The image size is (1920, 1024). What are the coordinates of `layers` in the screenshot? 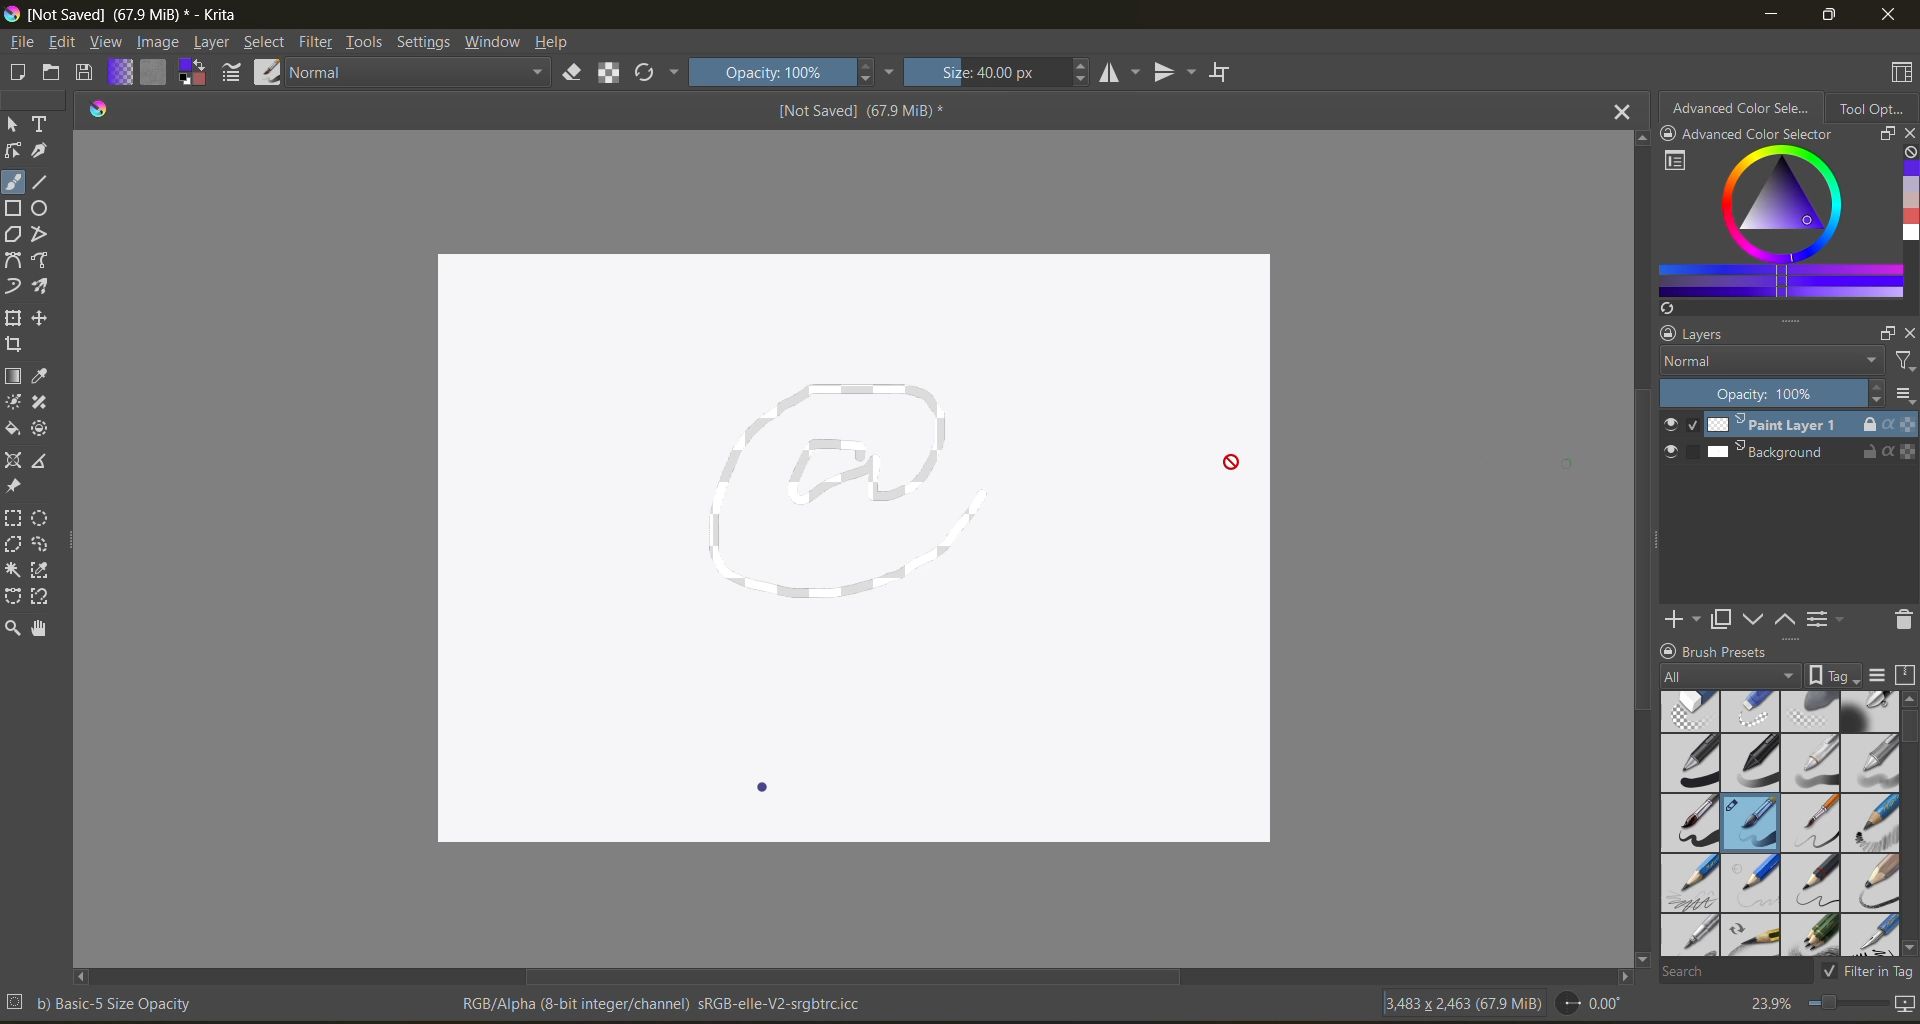 It's located at (1704, 333).